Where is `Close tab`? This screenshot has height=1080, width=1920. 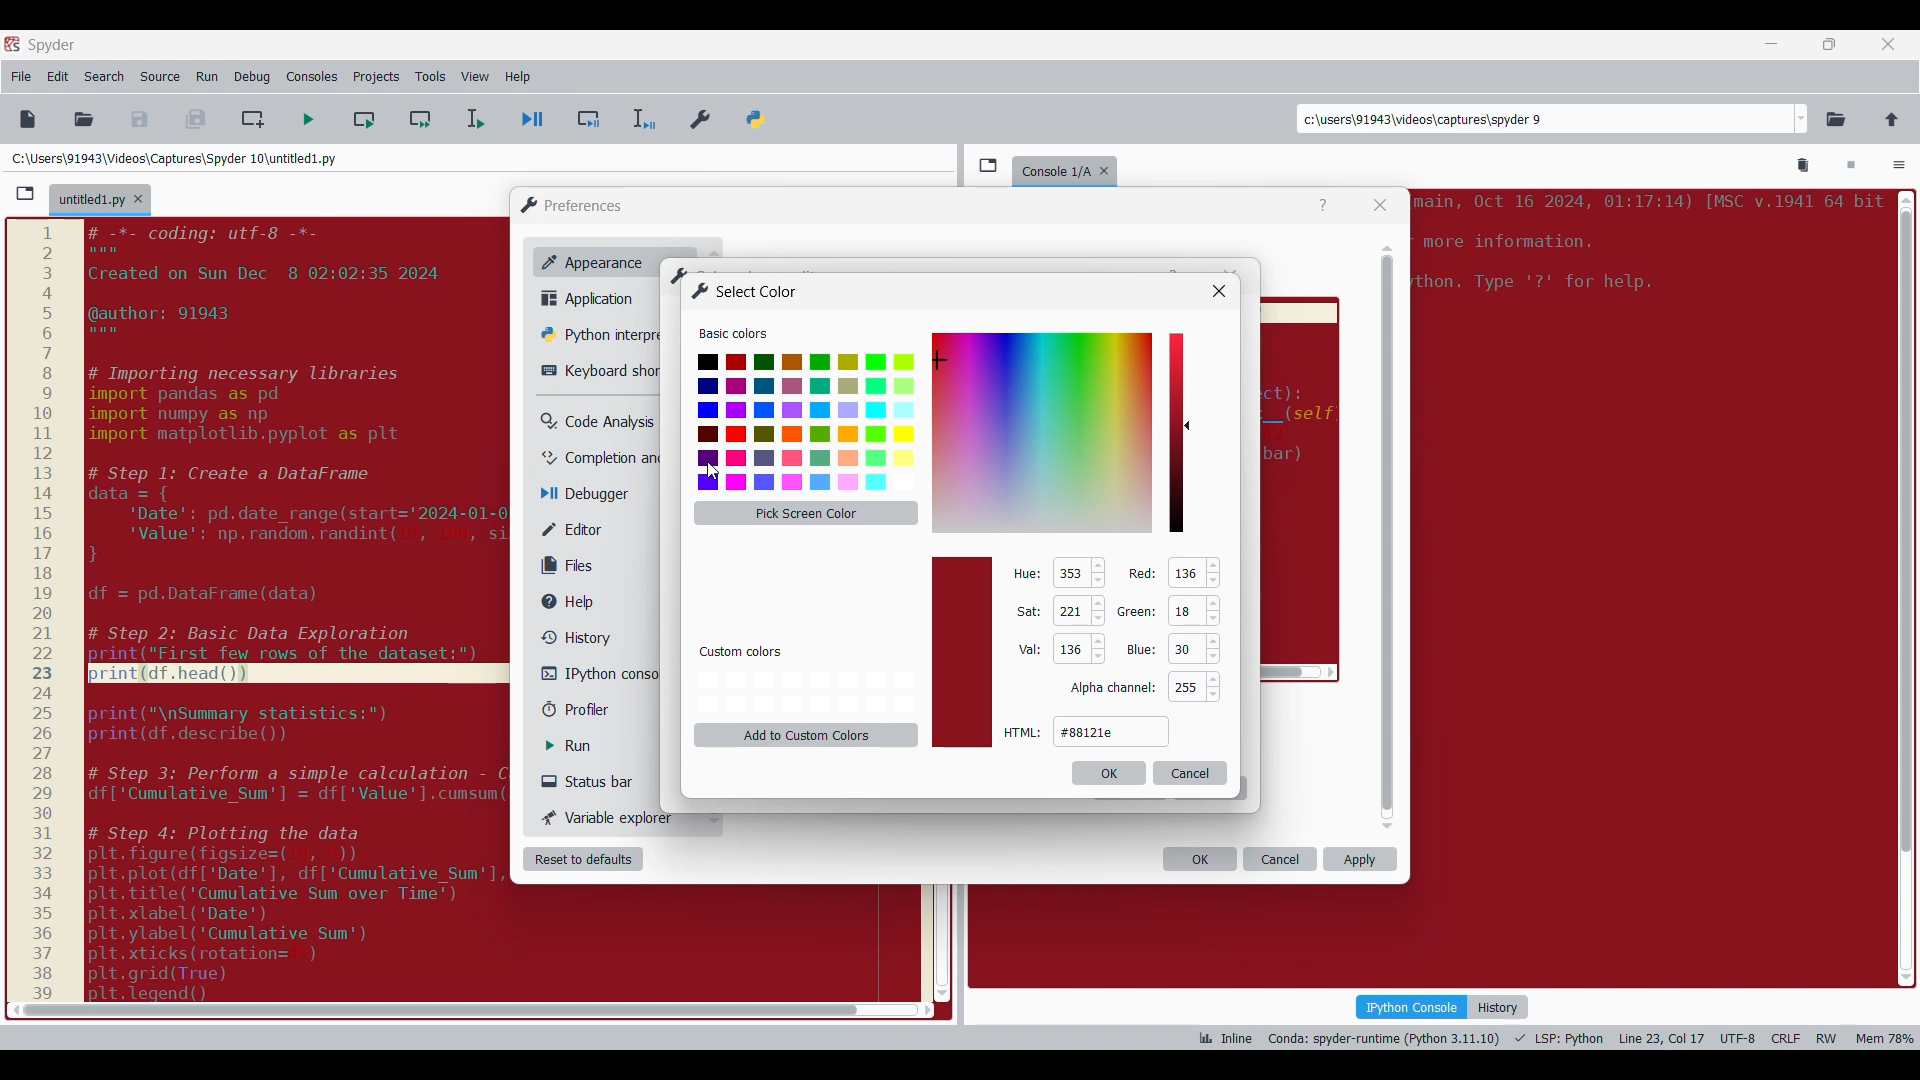
Close tab is located at coordinates (1888, 44).